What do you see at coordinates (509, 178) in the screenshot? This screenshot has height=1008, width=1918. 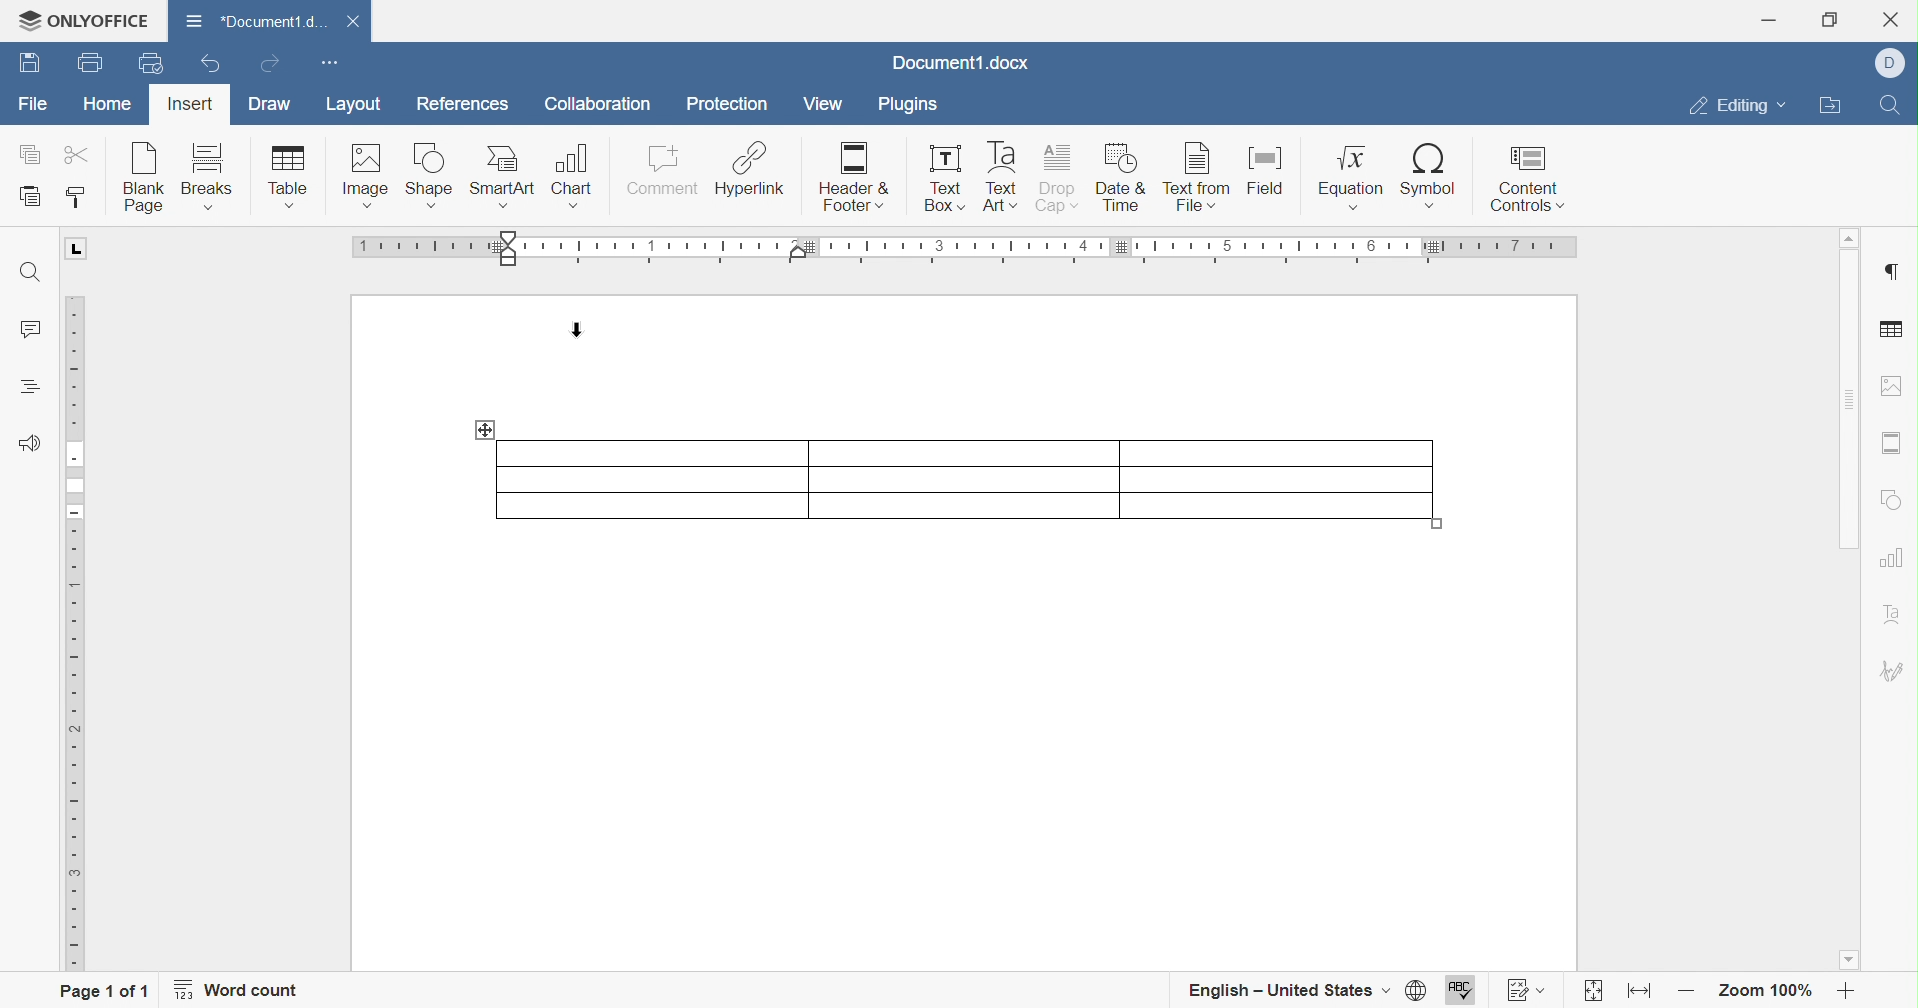 I see `Smart art` at bounding box center [509, 178].